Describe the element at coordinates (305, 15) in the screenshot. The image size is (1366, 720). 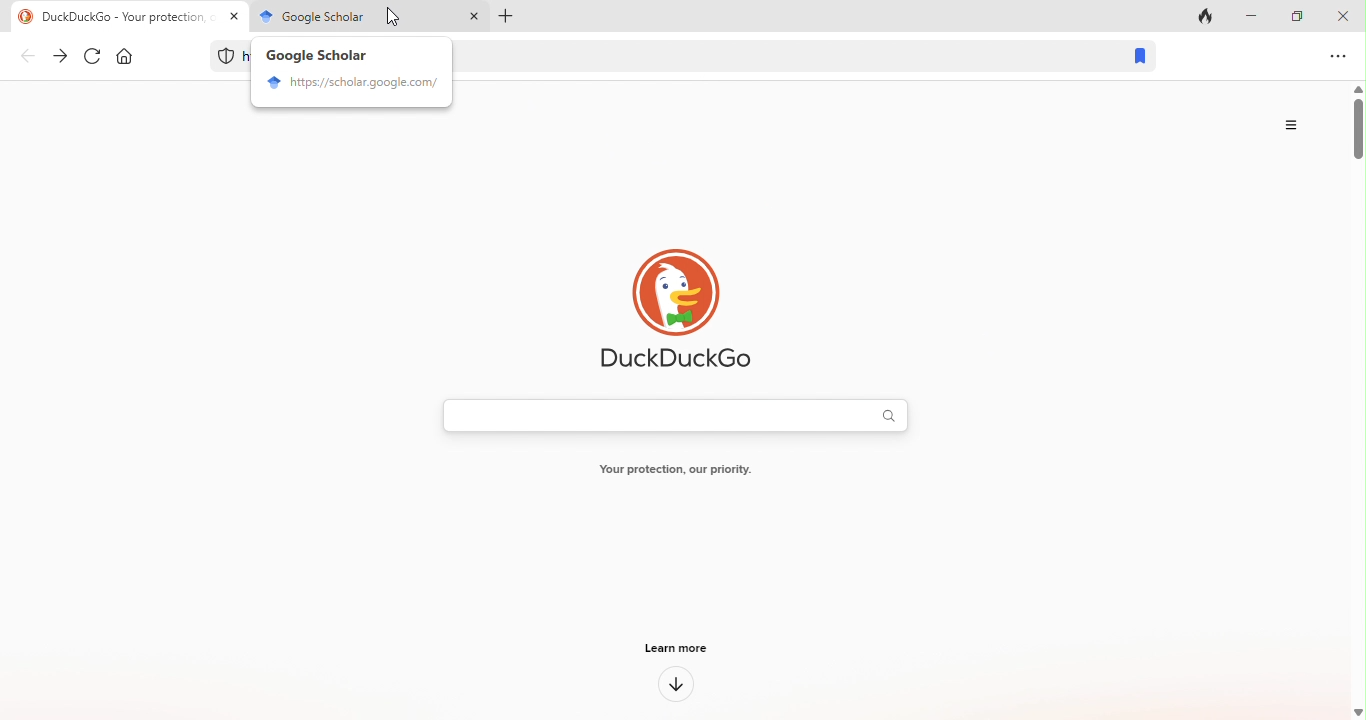
I see `google scholar` at that location.